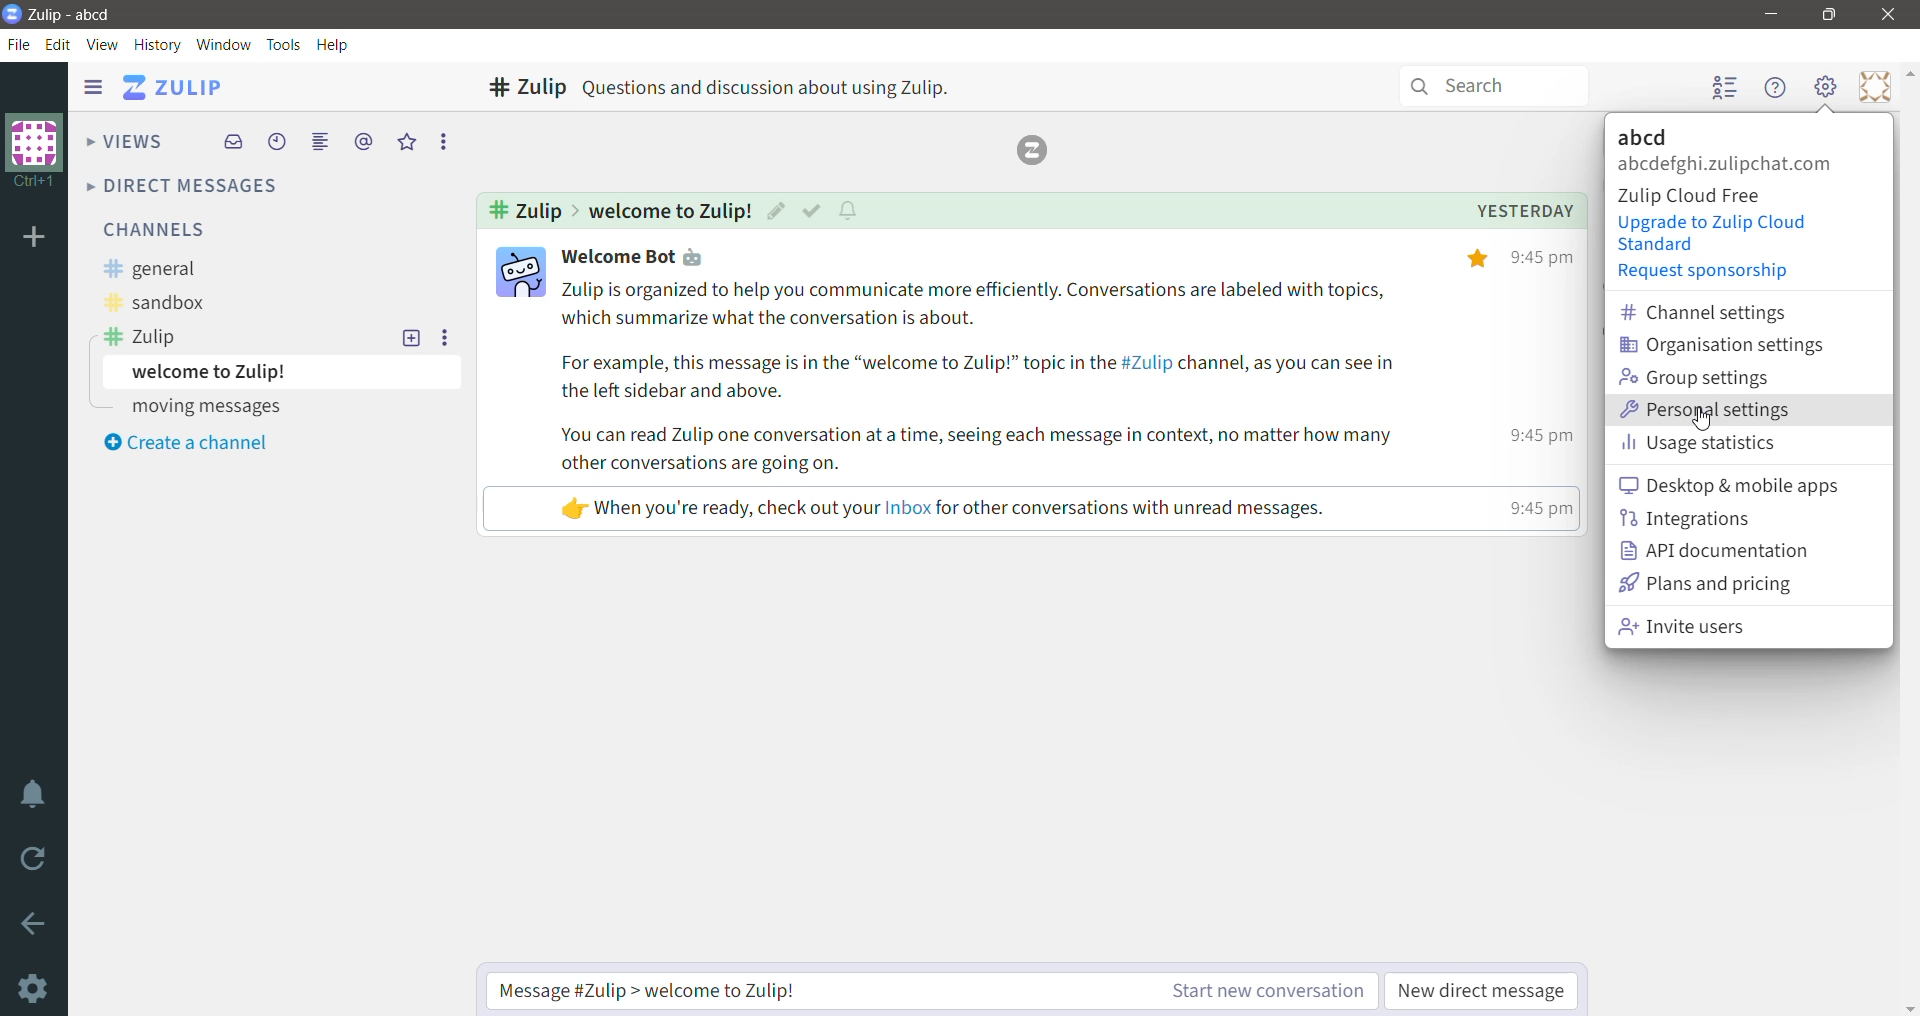 The width and height of the screenshot is (1920, 1016). I want to click on Application Logo, so click(12, 15).